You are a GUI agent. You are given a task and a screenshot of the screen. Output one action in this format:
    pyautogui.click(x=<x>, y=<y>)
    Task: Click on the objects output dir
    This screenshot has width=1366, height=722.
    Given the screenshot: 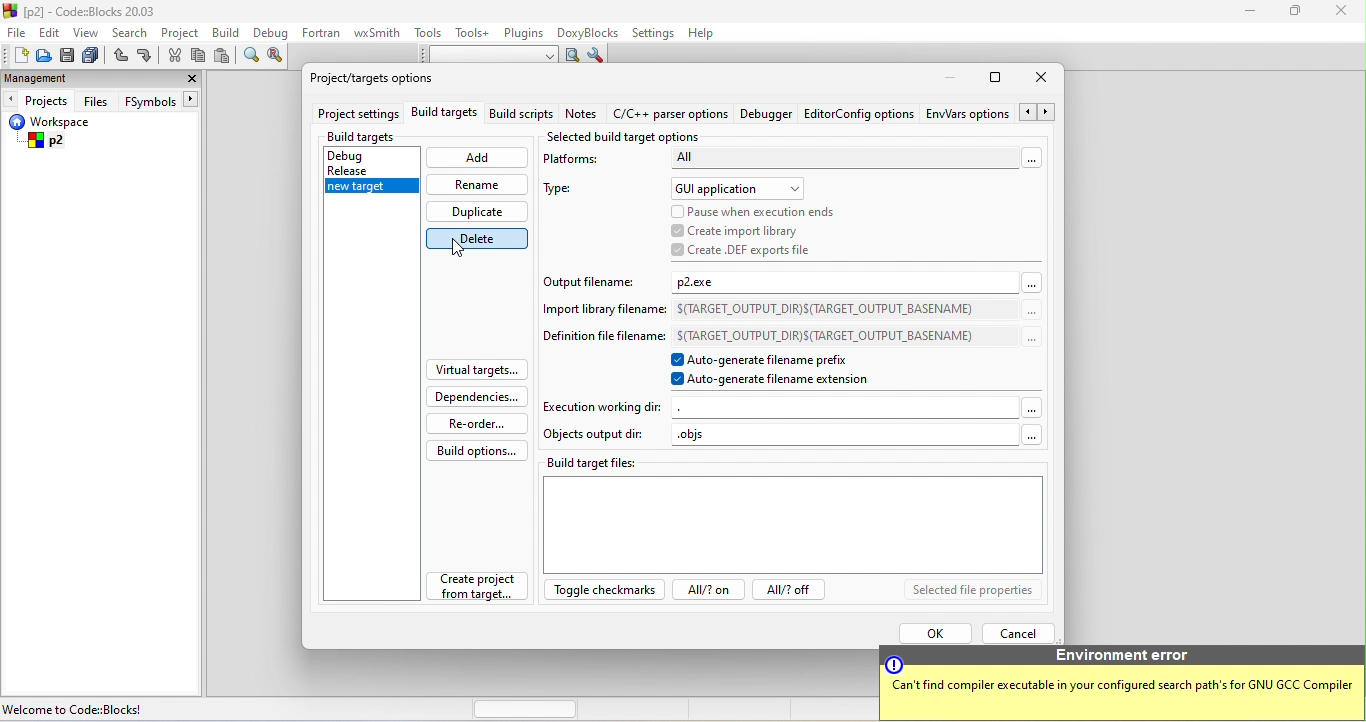 What is the action you would take?
    pyautogui.click(x=596, y=436)
    